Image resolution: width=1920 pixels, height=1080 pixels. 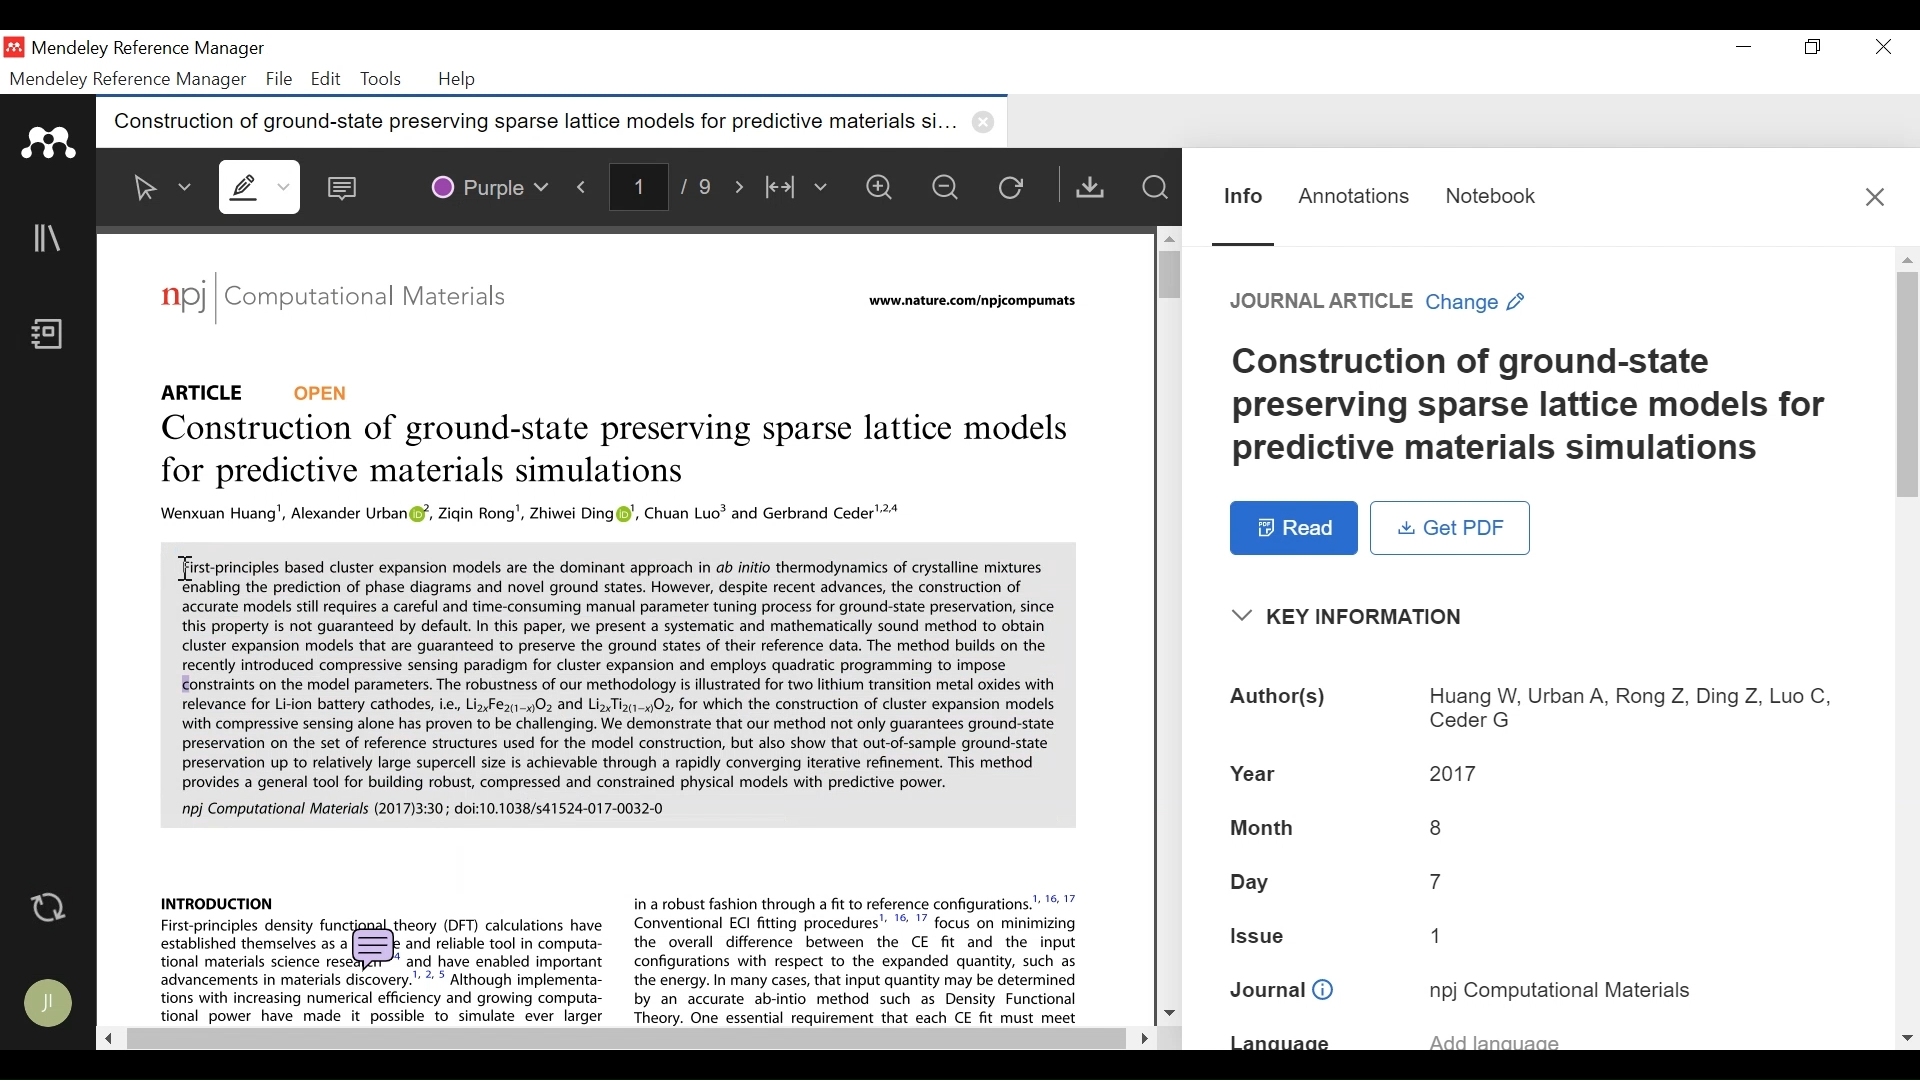 What do you see at coordinates (147, 51) in the screenshot?
I see `Mendeley Reference Manager` at bounding box center [147, 51].